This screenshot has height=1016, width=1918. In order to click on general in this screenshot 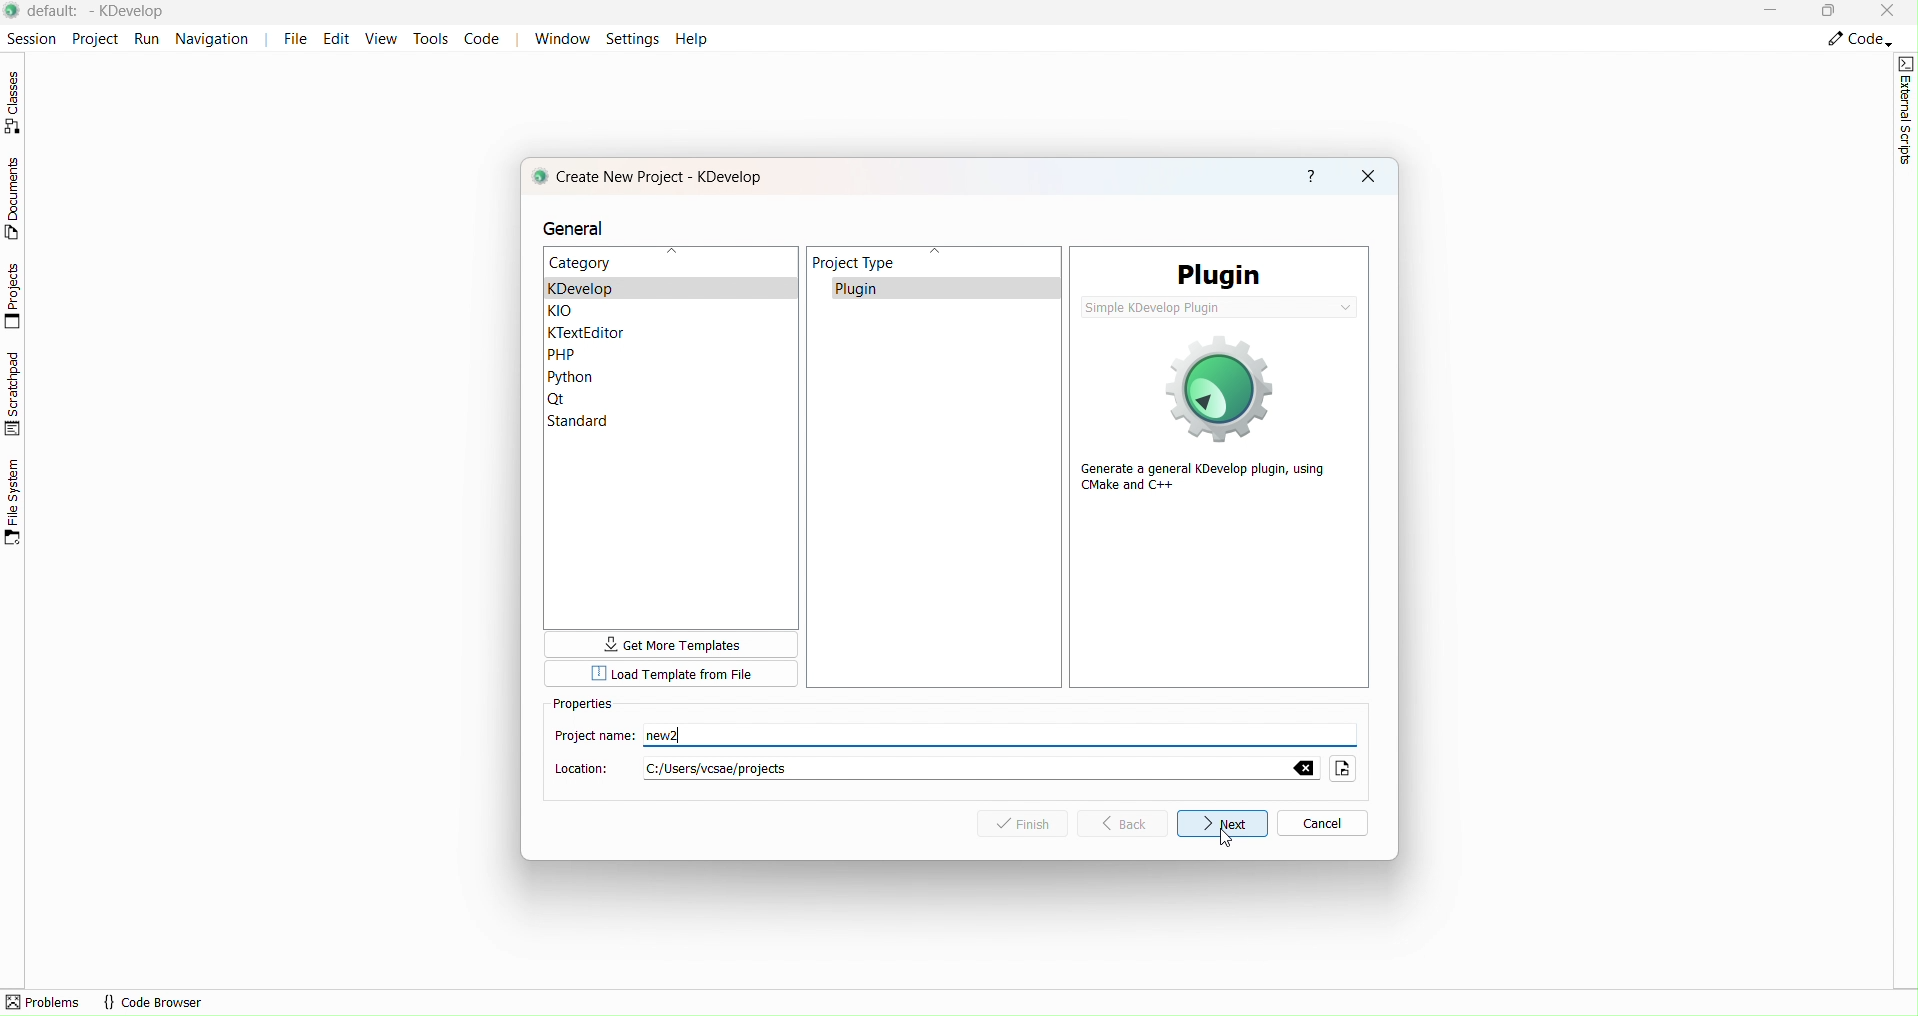, I will do `click(588, 226)`.